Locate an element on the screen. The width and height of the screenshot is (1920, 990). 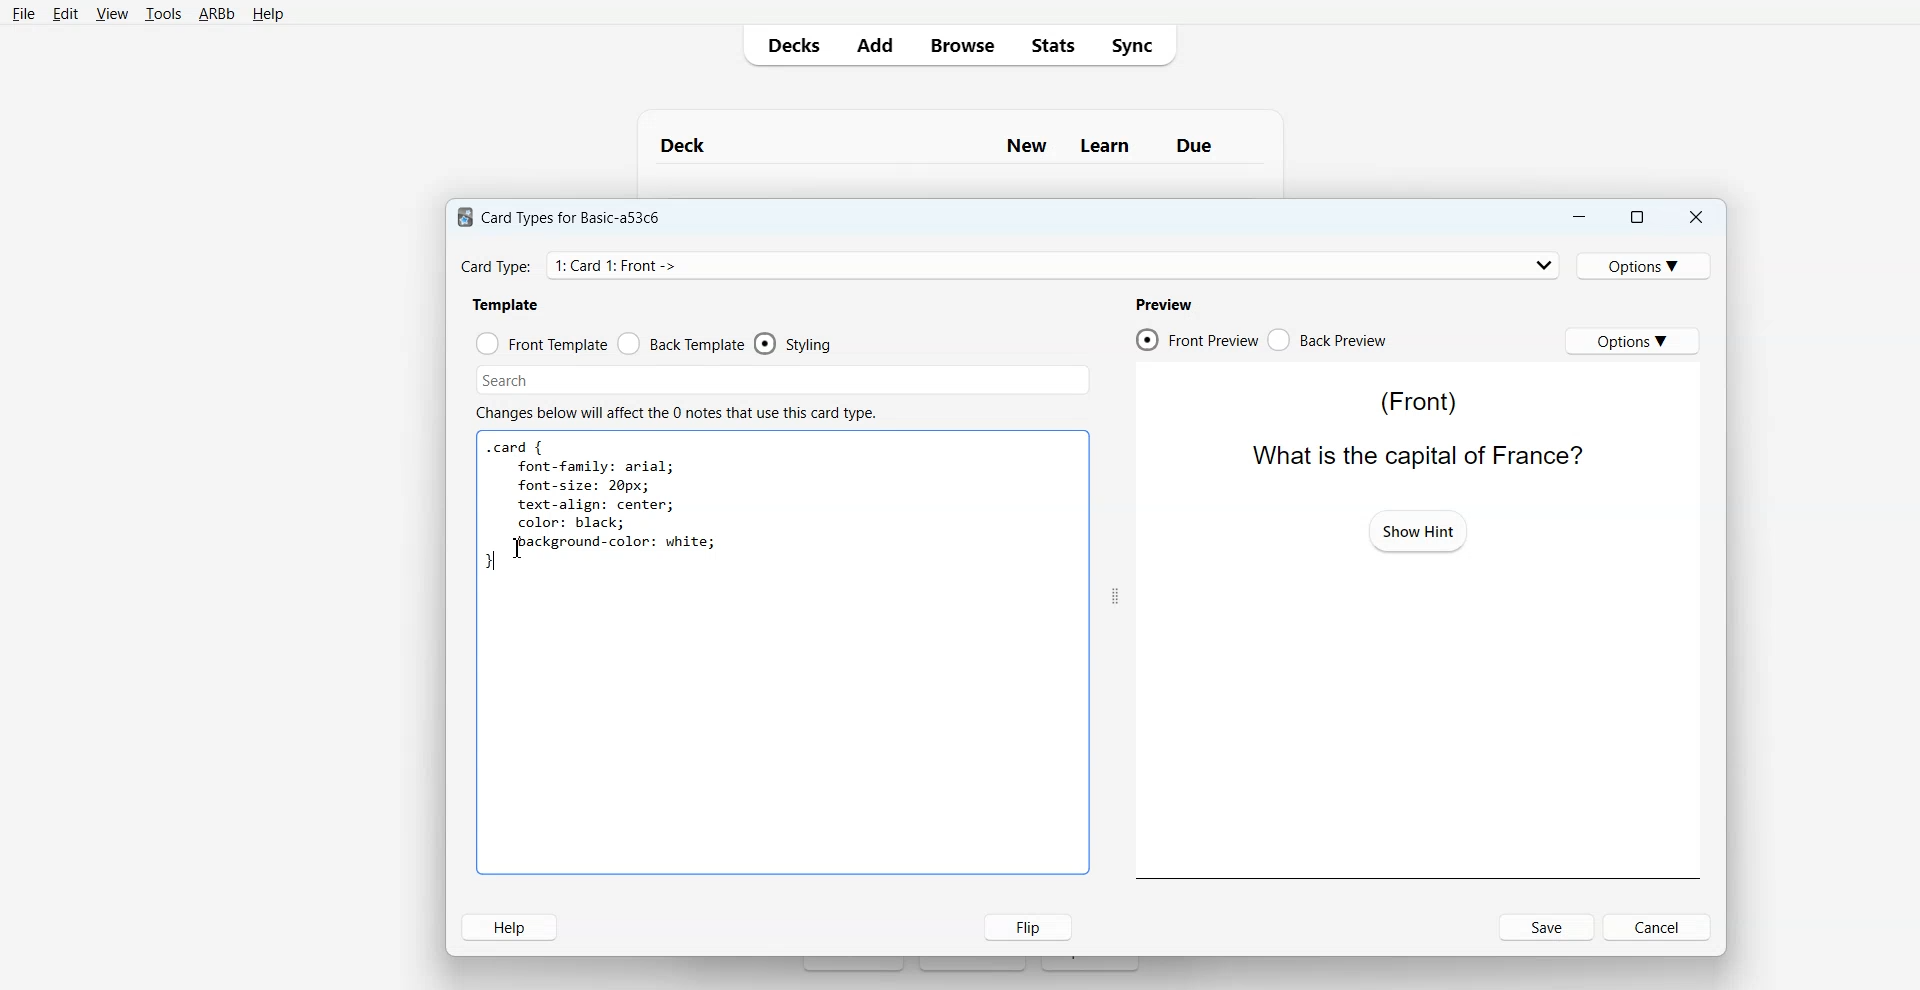
ARBb is located at coordinates (215, 15).